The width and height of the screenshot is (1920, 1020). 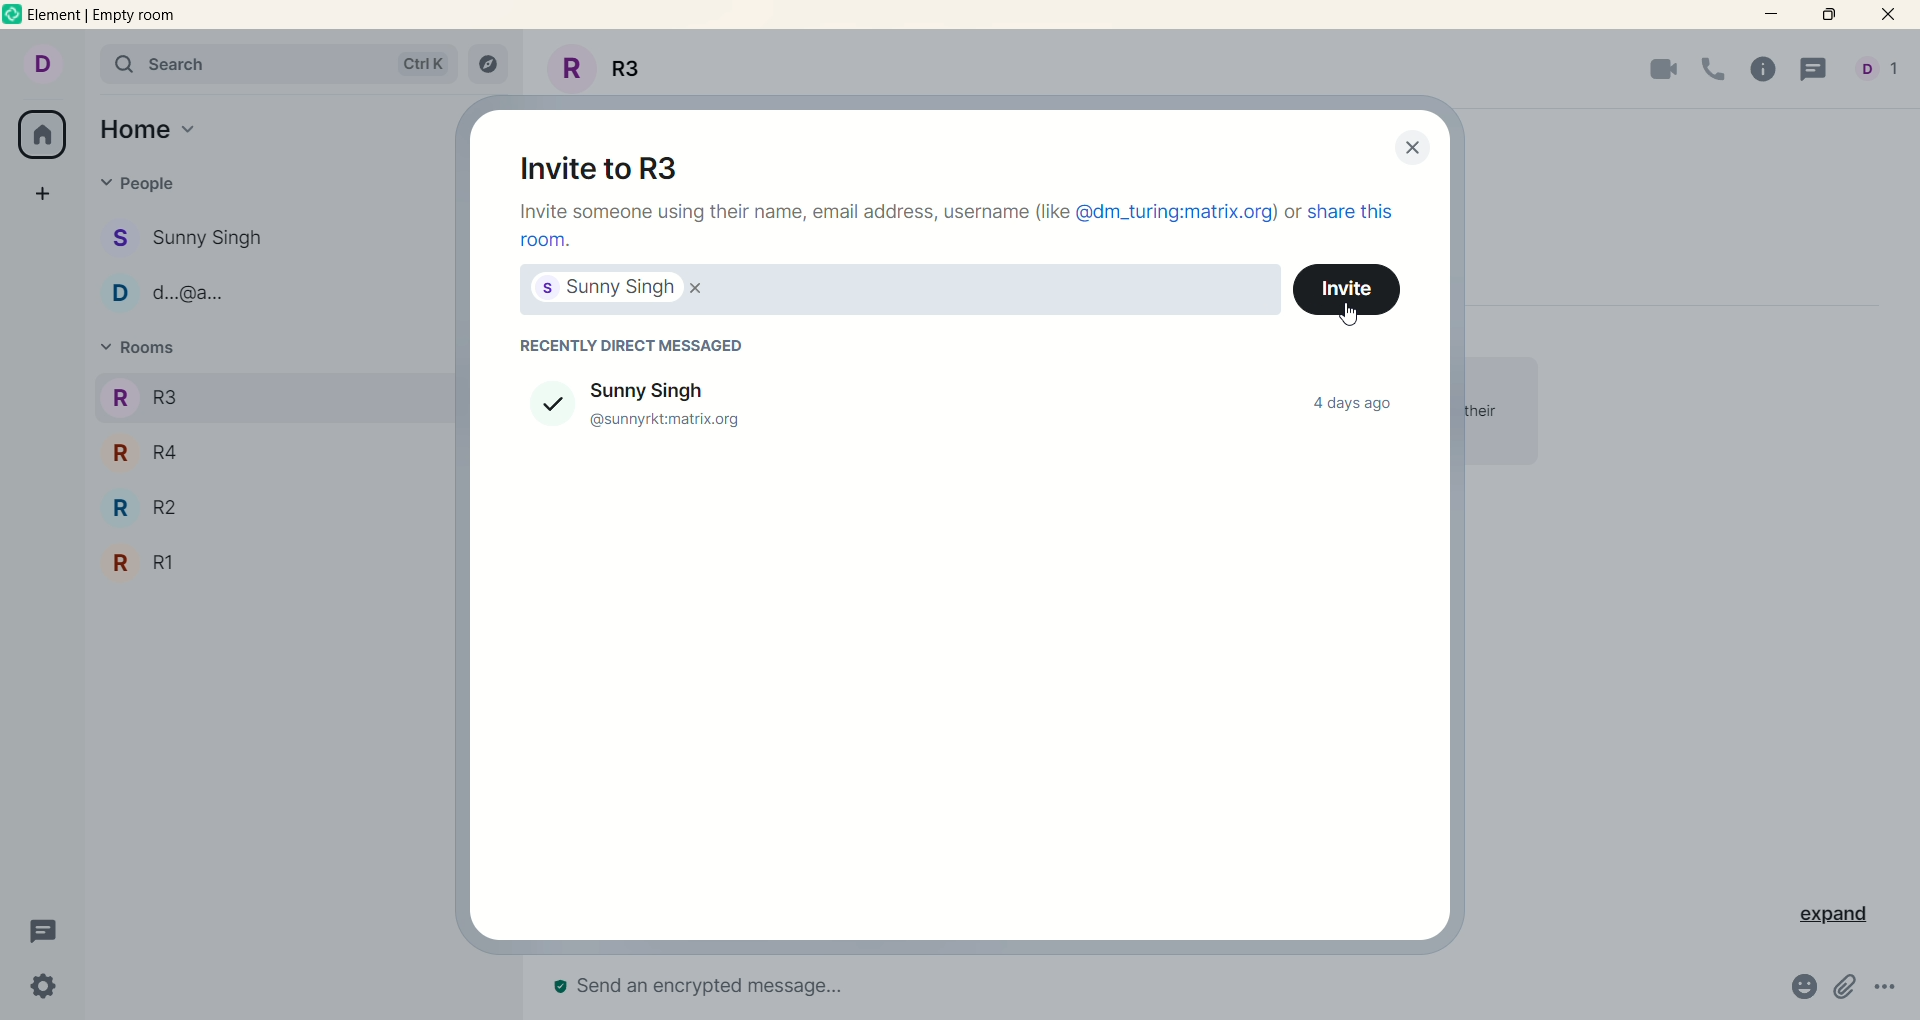 What do you see at coordinates (44, 134) in the screenshot?
I see `all rooms` at bounding box center [44, 134].